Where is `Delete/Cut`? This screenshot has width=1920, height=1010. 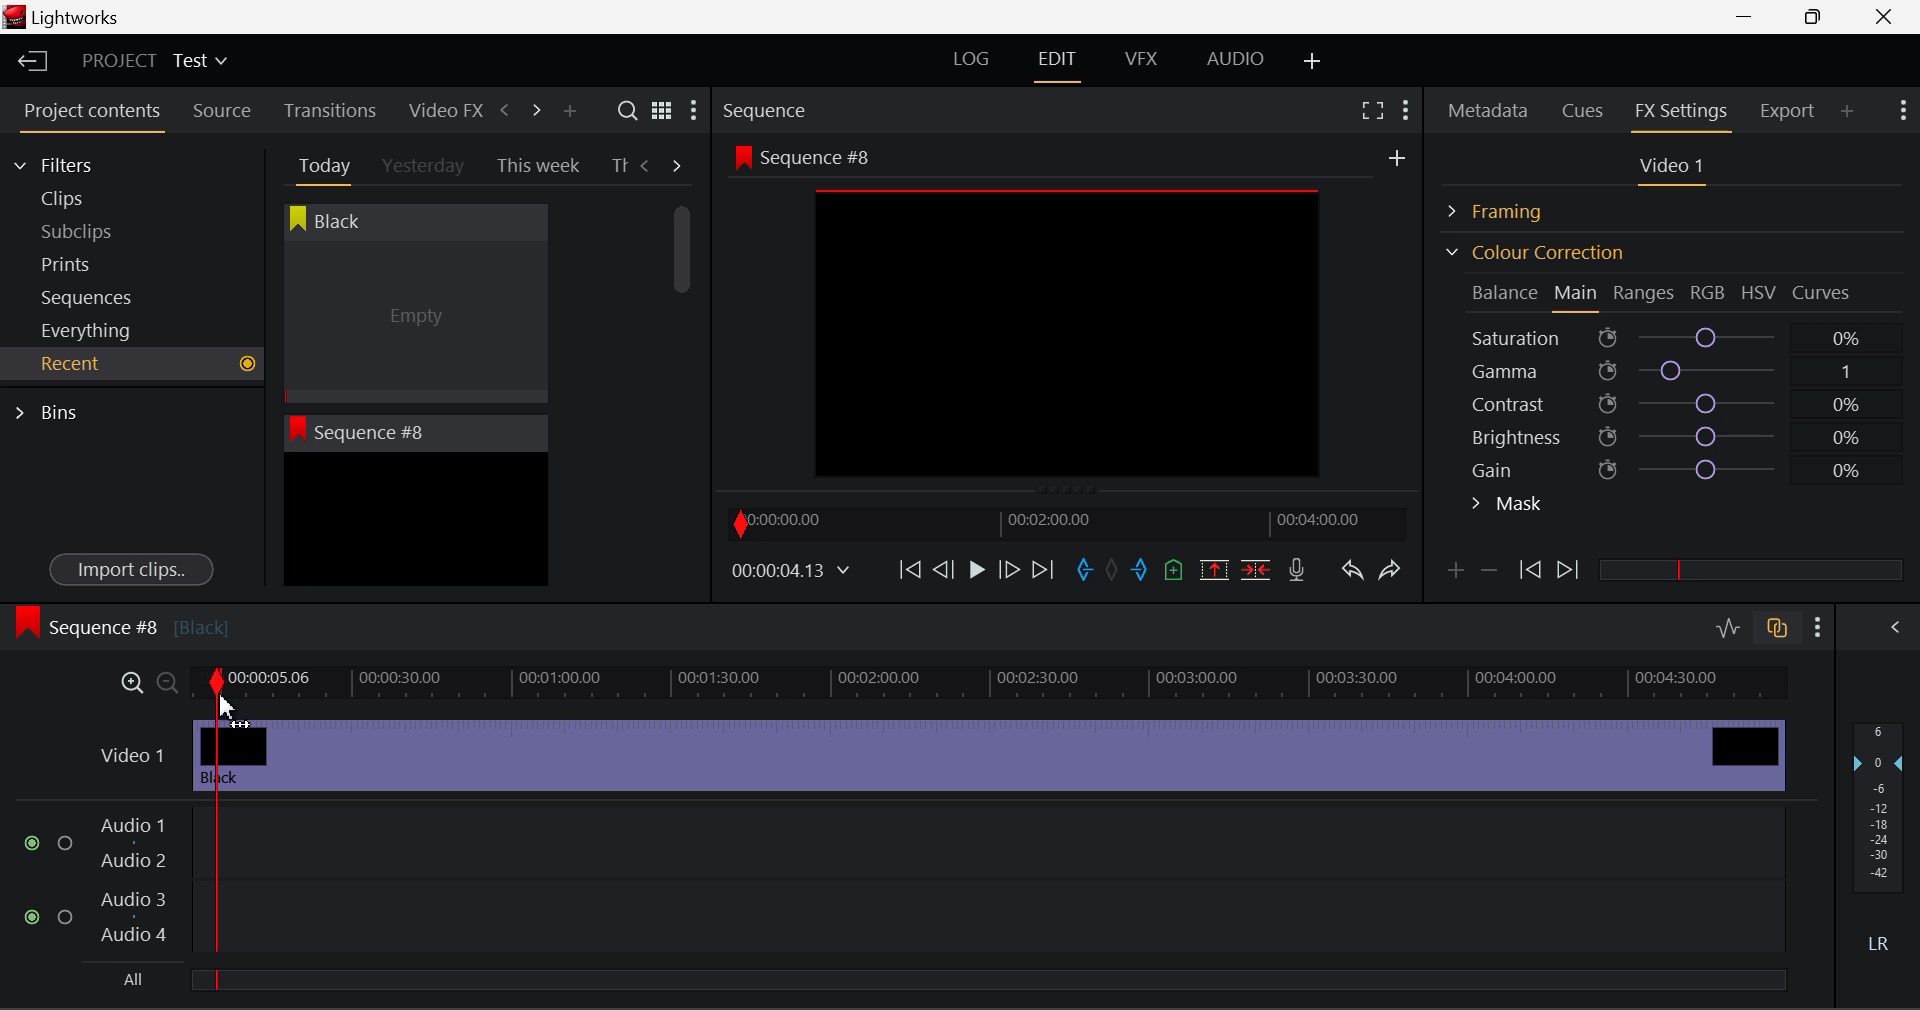 Delete/Cut is located at coordinates (1256, 569).